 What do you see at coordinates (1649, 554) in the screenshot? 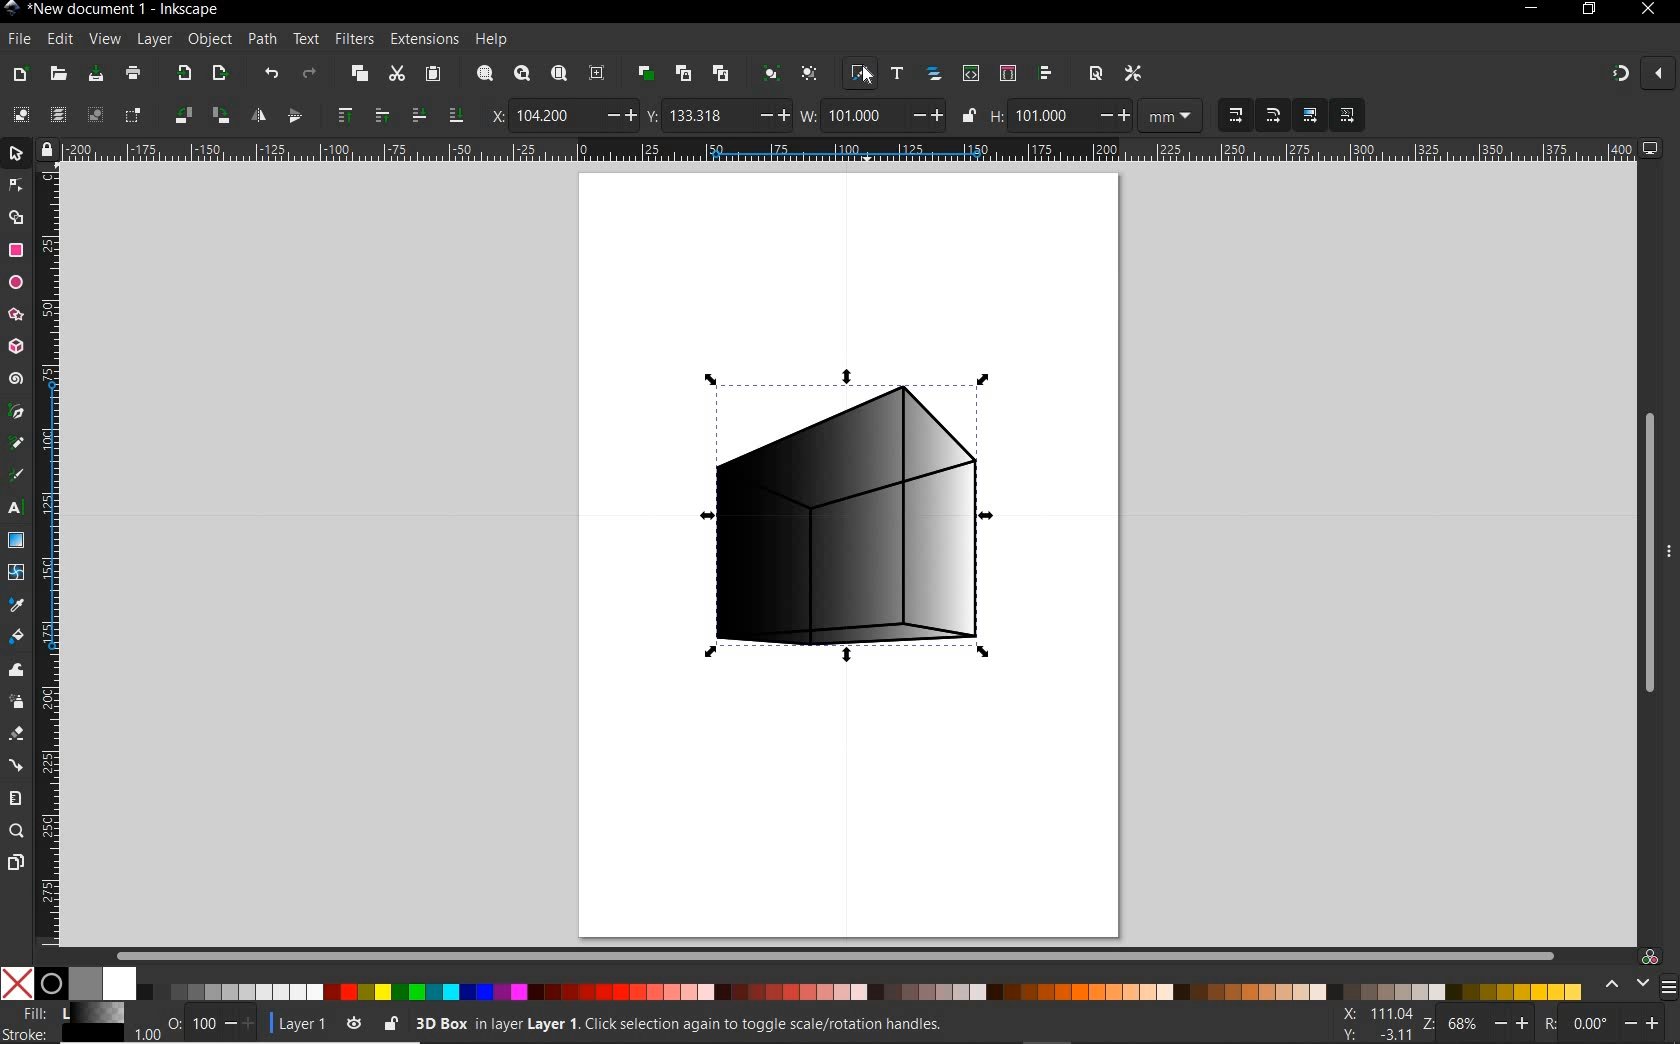
I see `SCROLLBAR` at bounding box center [1649, 554].